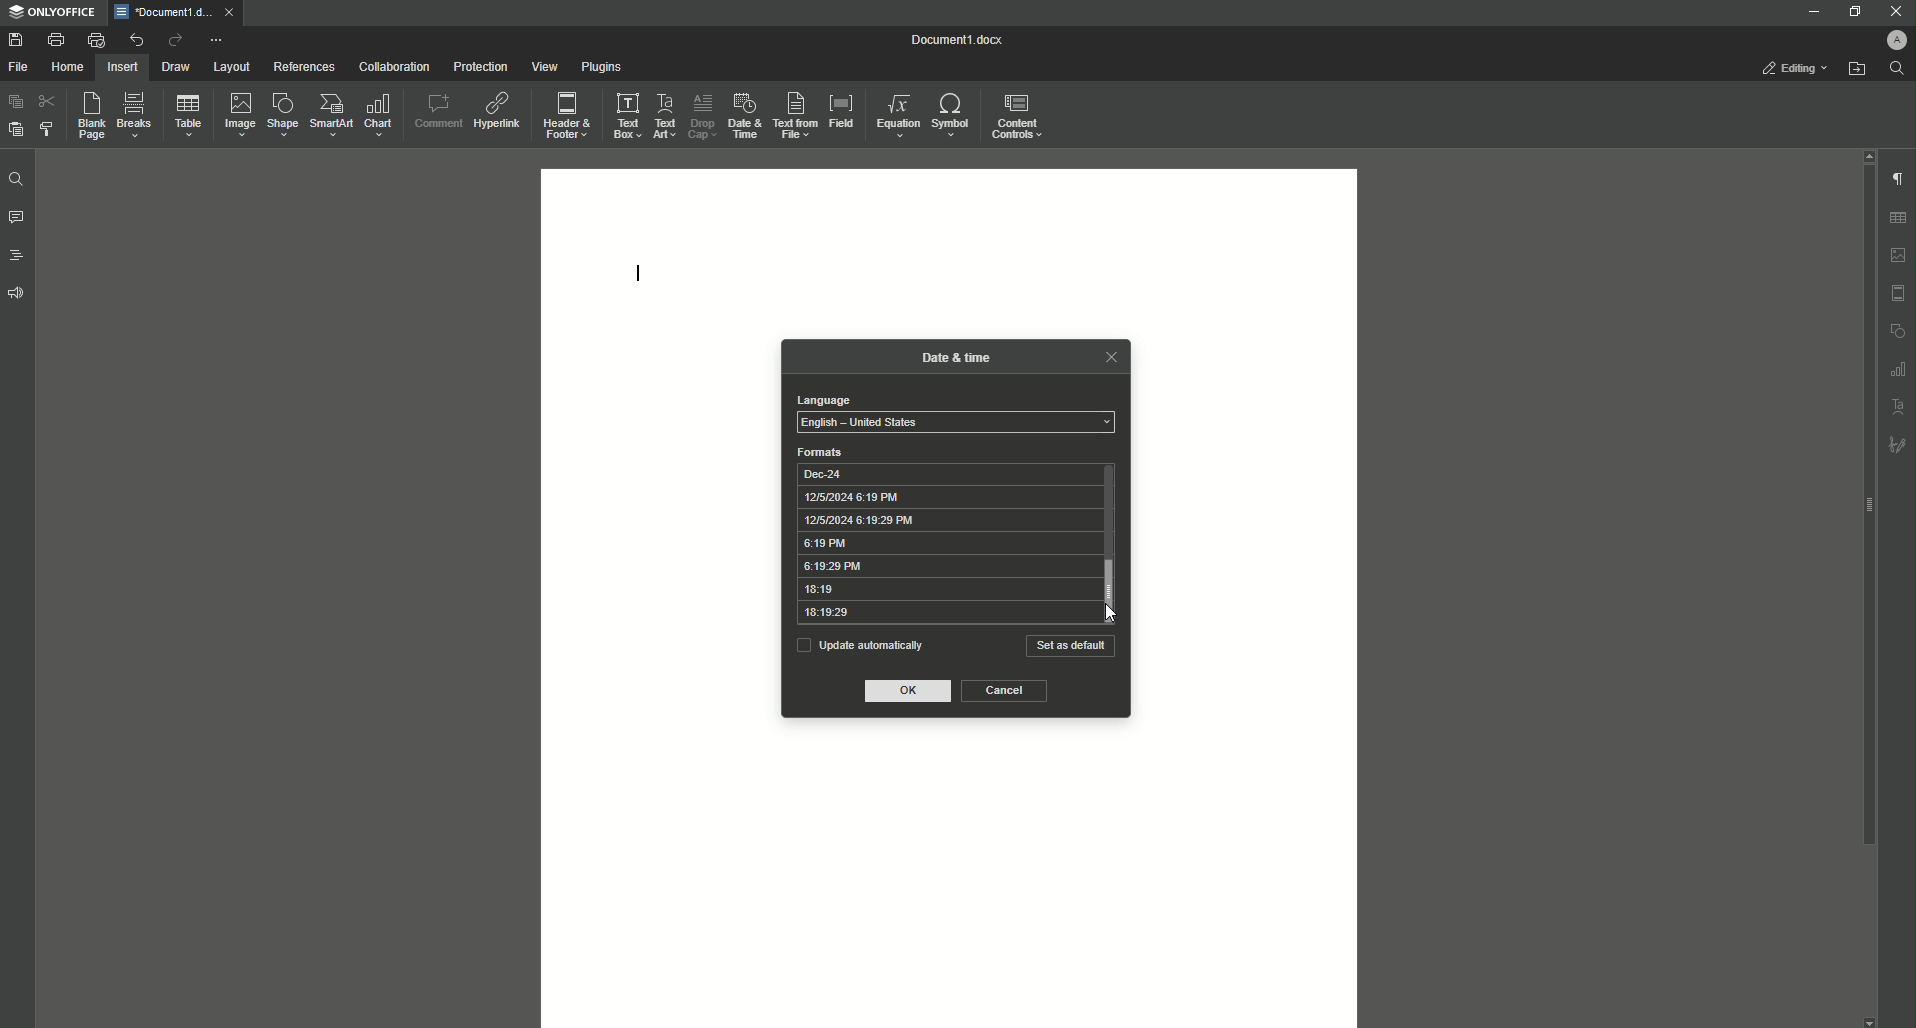 This screenshot has height=1028, width=1916. What do you see at coordinates (184, 115) in the screenshot?
I see `Table` at bounding box center [184, 115].